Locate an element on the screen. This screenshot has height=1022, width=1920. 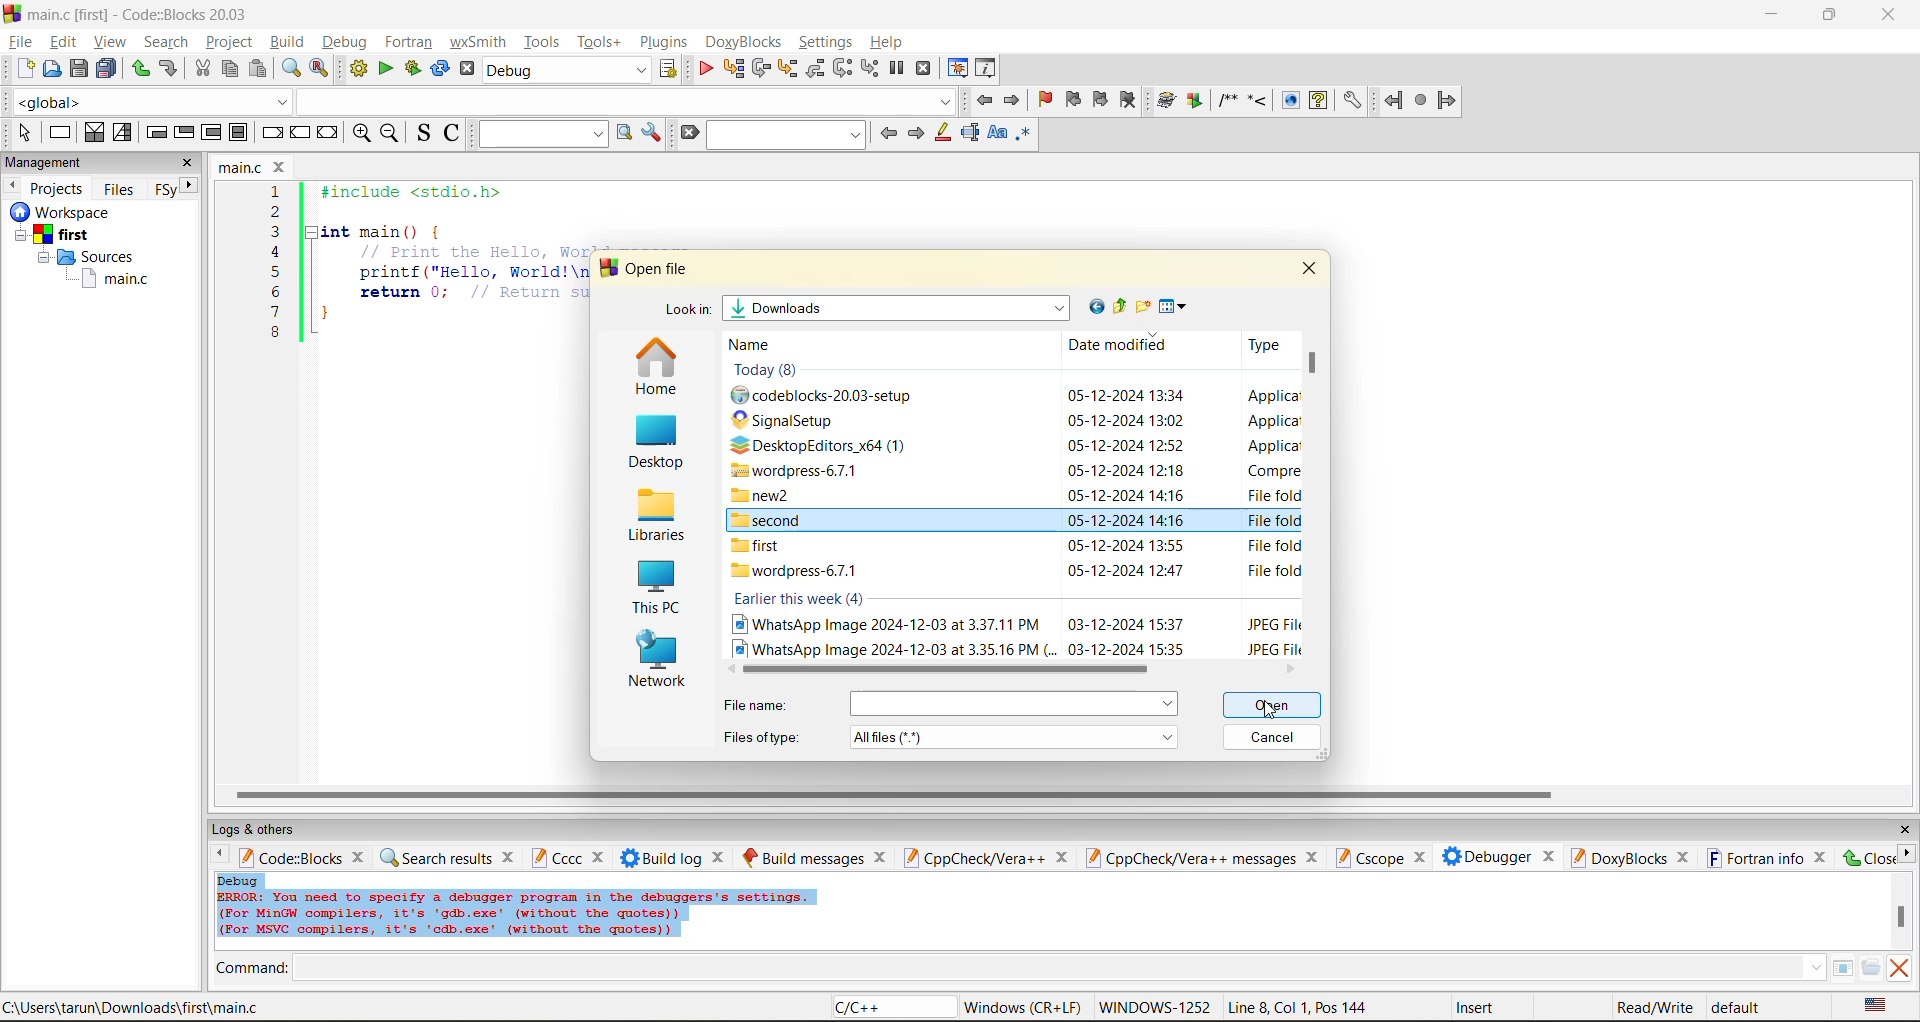
file is located at coordinates (19, 39).